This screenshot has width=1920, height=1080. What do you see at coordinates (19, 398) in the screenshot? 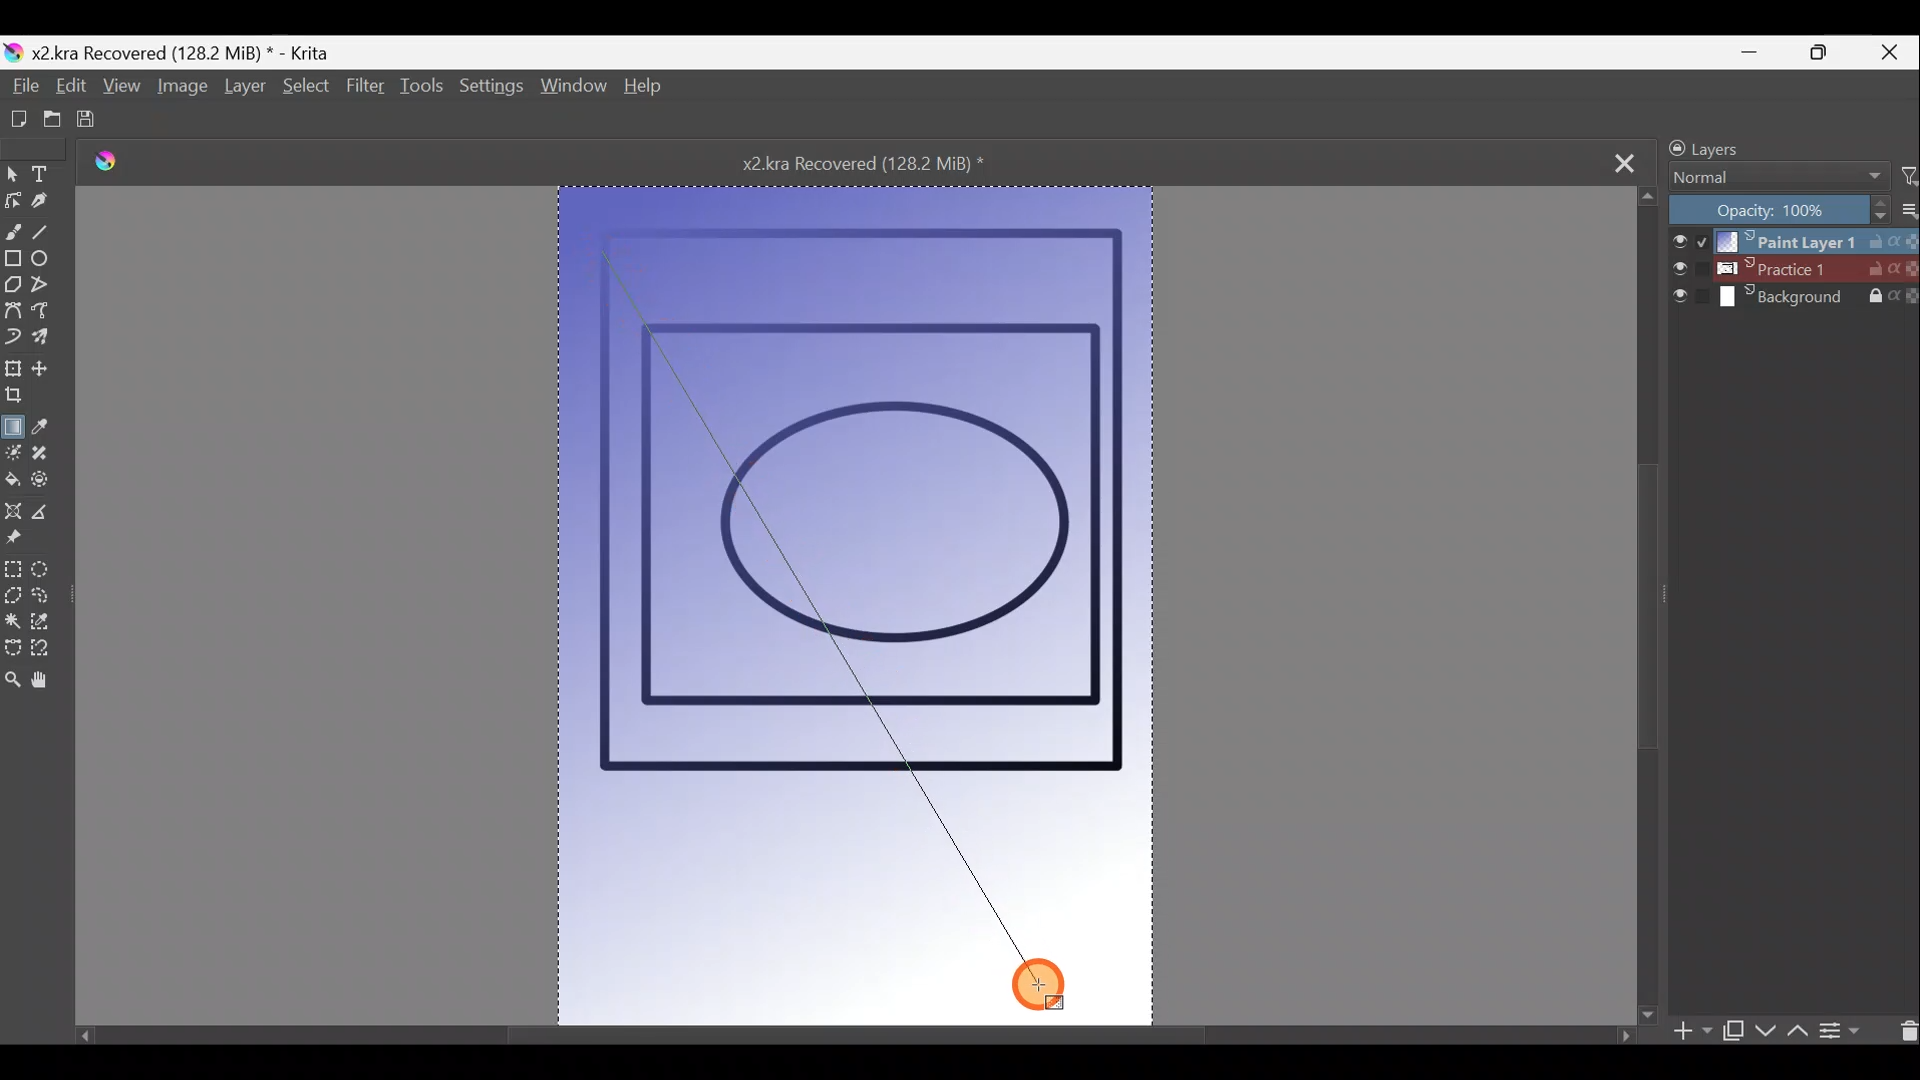
I see `Crop the image to an area` at bounding box center [19, 398].